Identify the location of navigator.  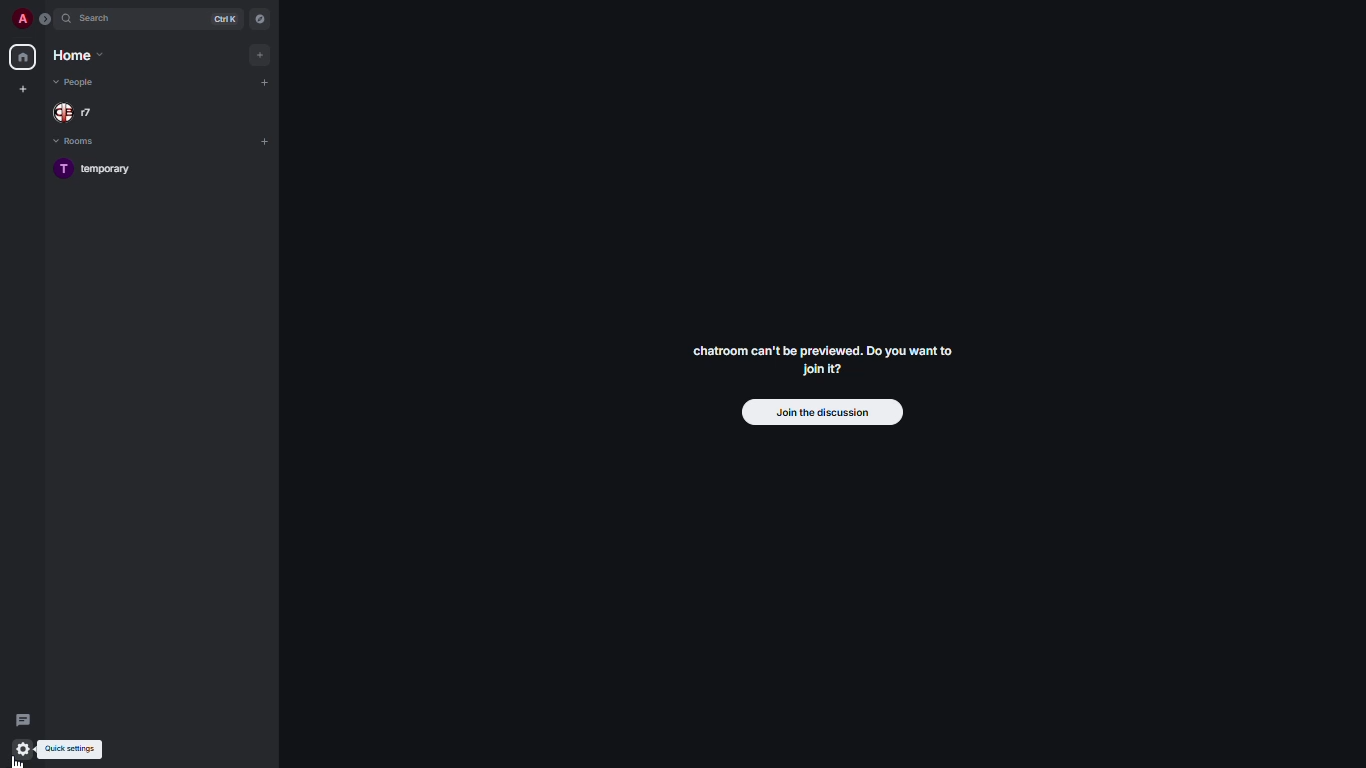
(259, 18).